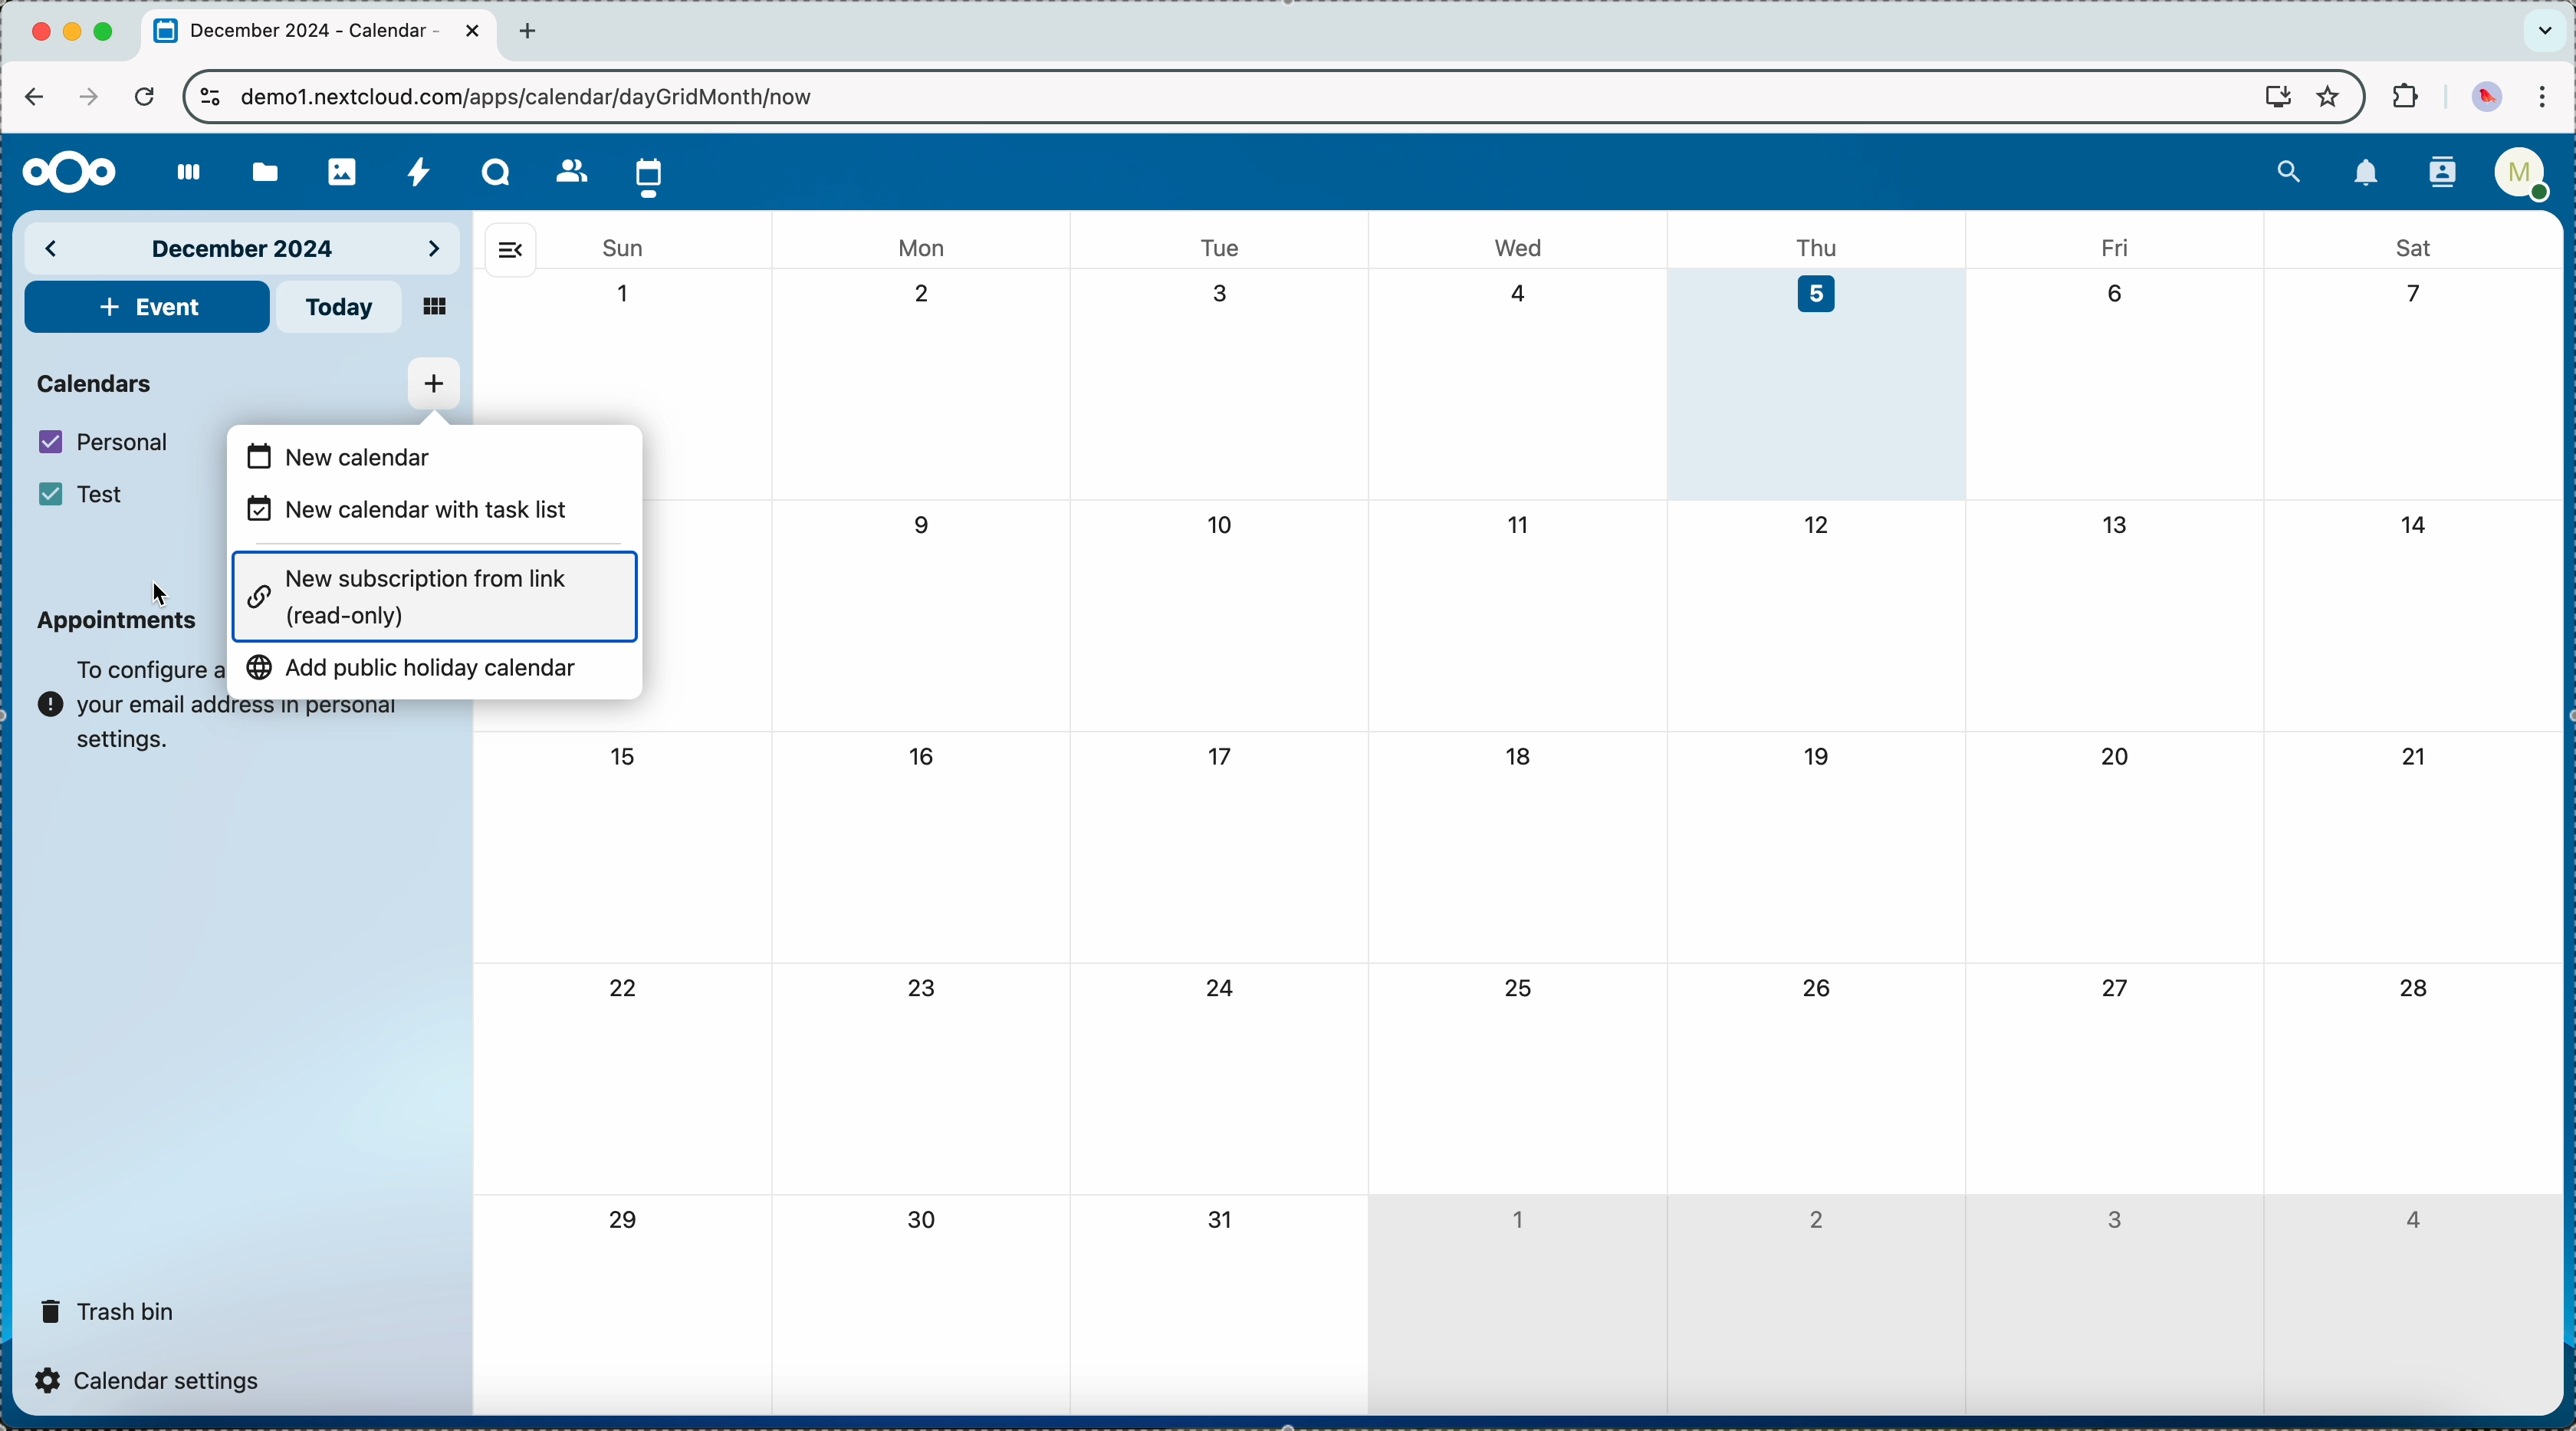  Describe the element at coordinates (2544, 31) in the screenshot. I see `search tabs` at that location.